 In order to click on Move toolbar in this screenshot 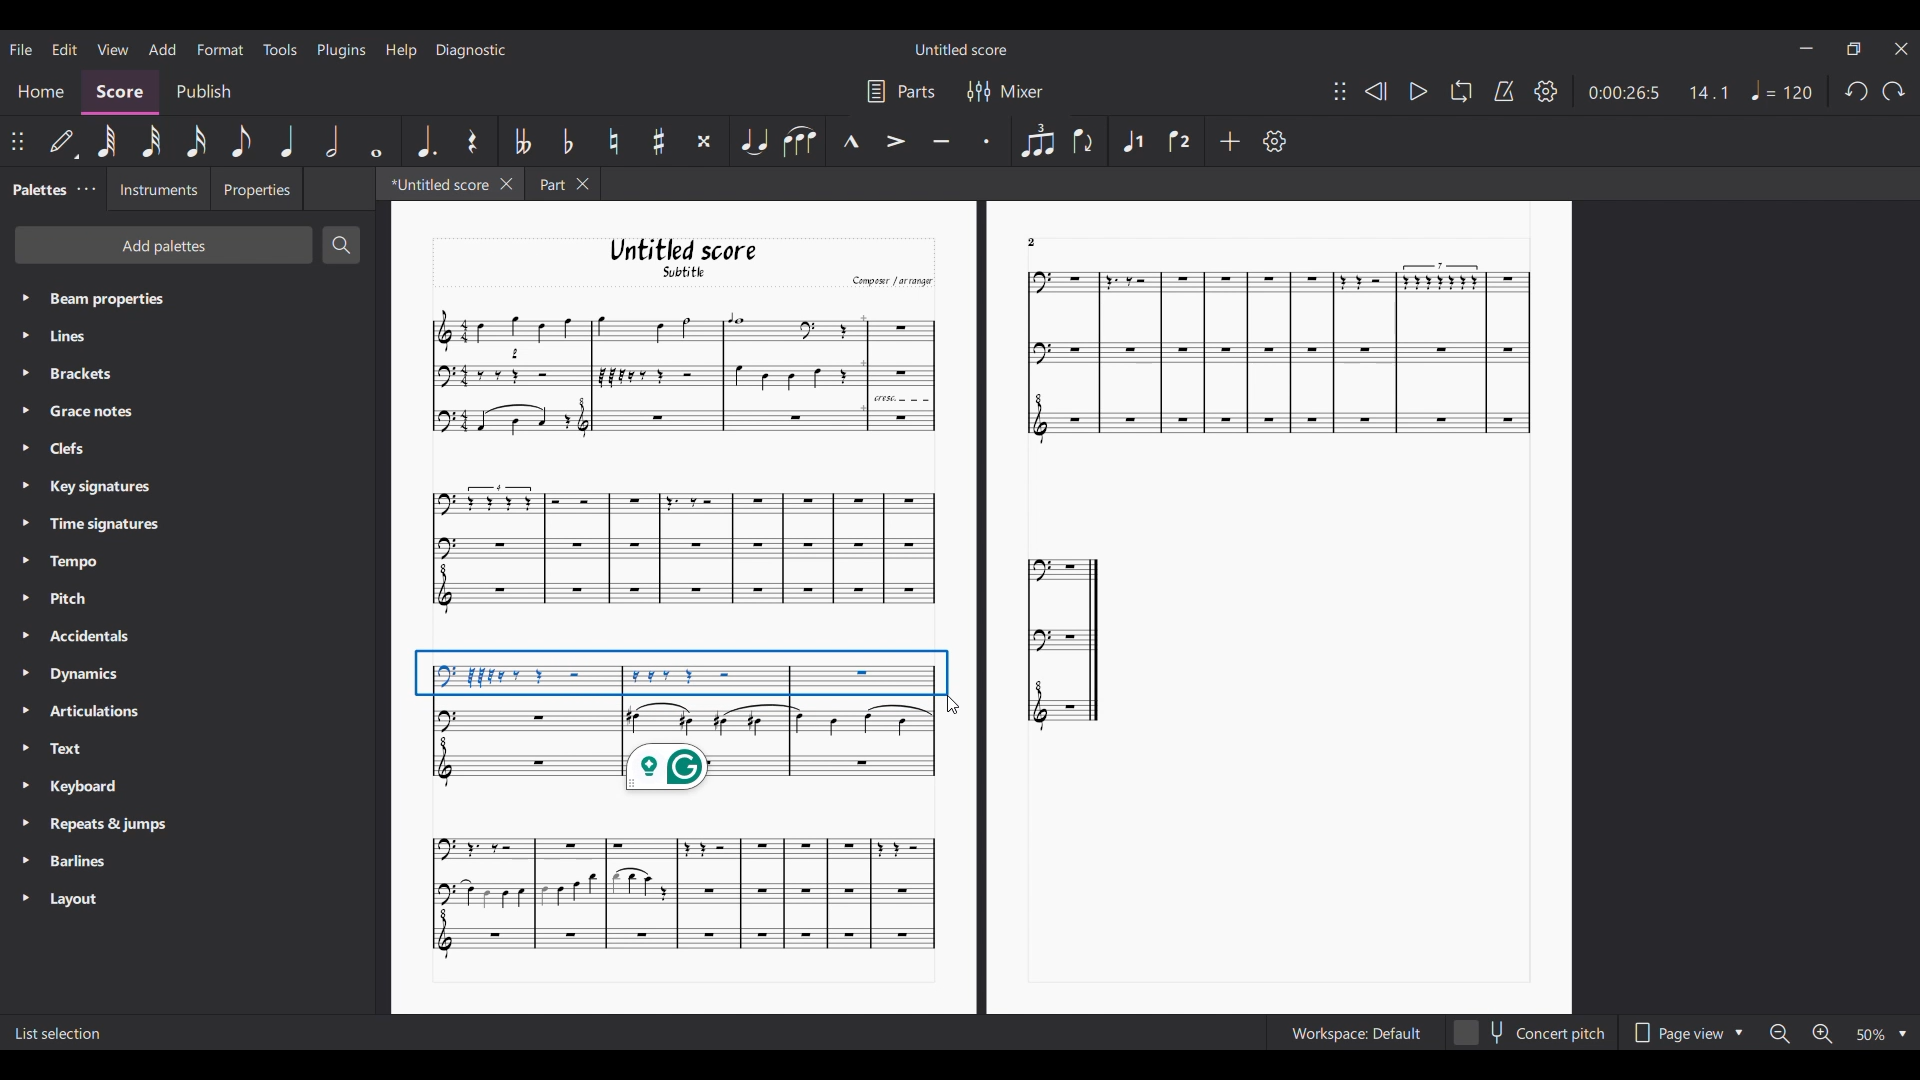, I will do `click(1340, 91)`.